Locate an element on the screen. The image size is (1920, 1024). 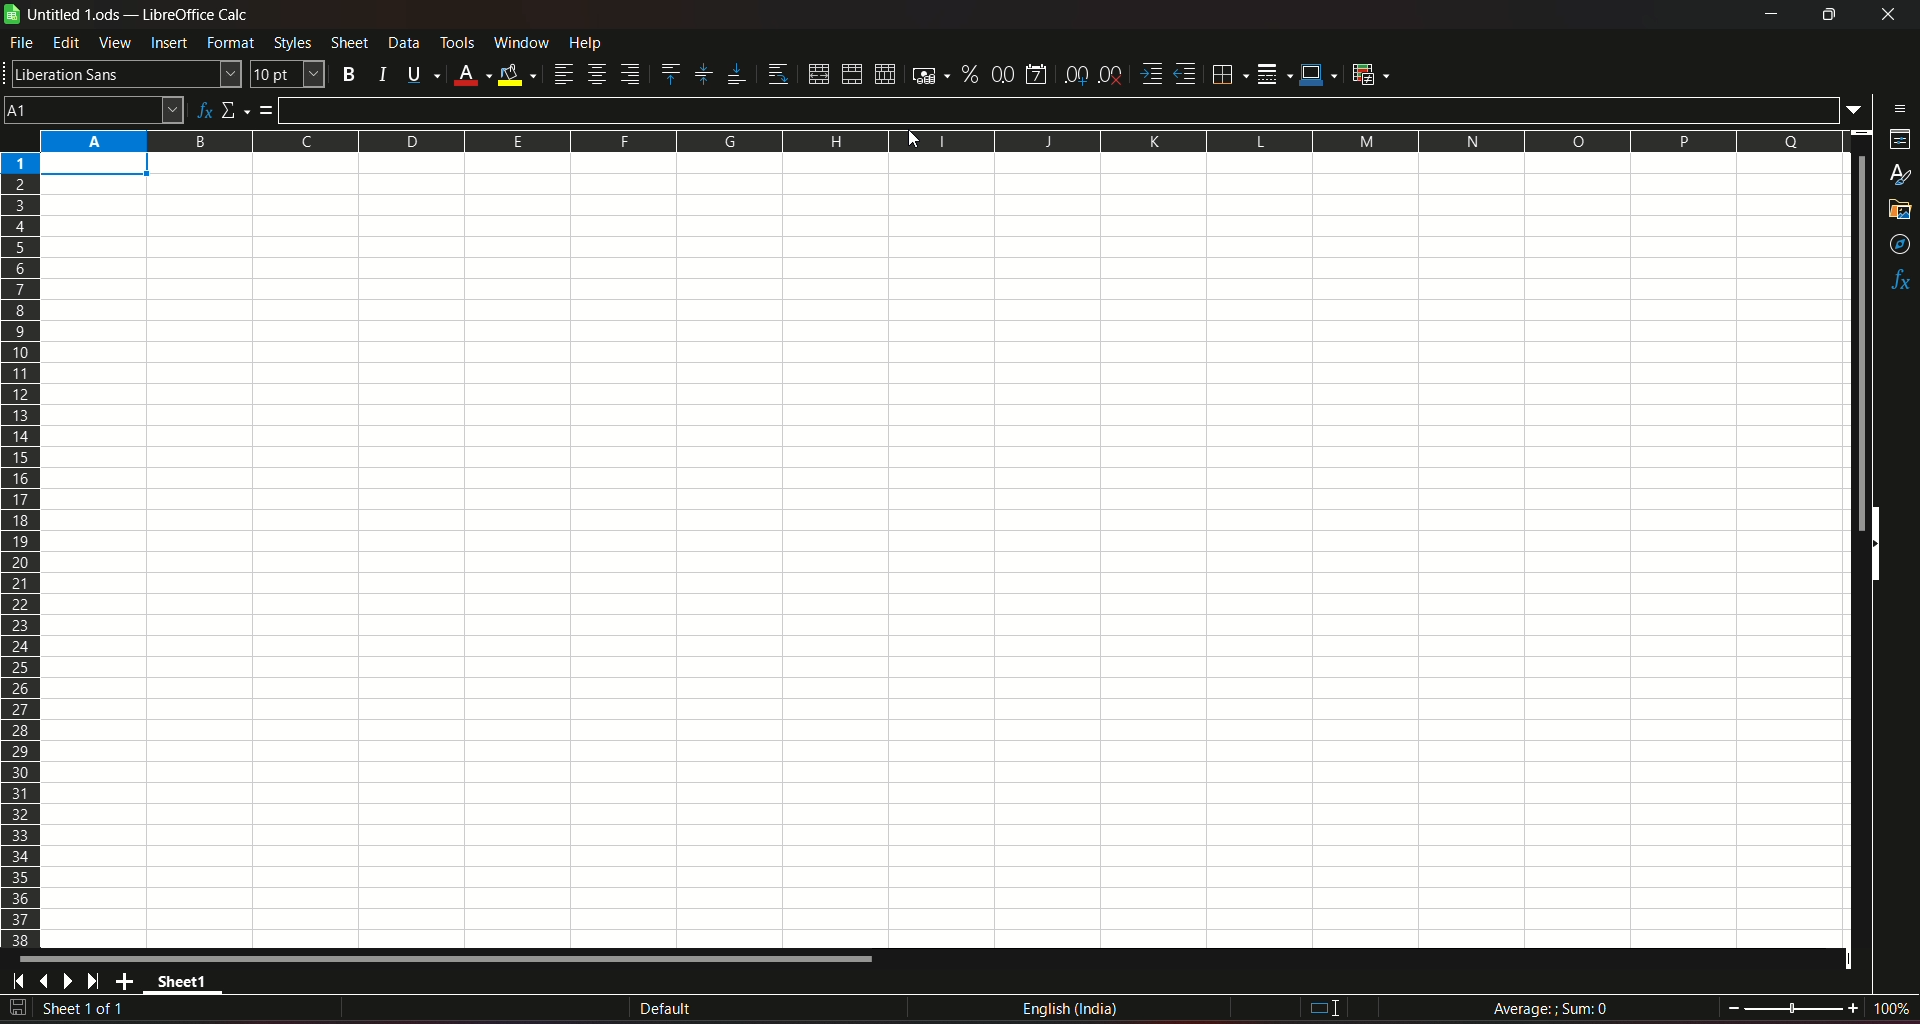
last sheet is located at coordinates (94, 981).